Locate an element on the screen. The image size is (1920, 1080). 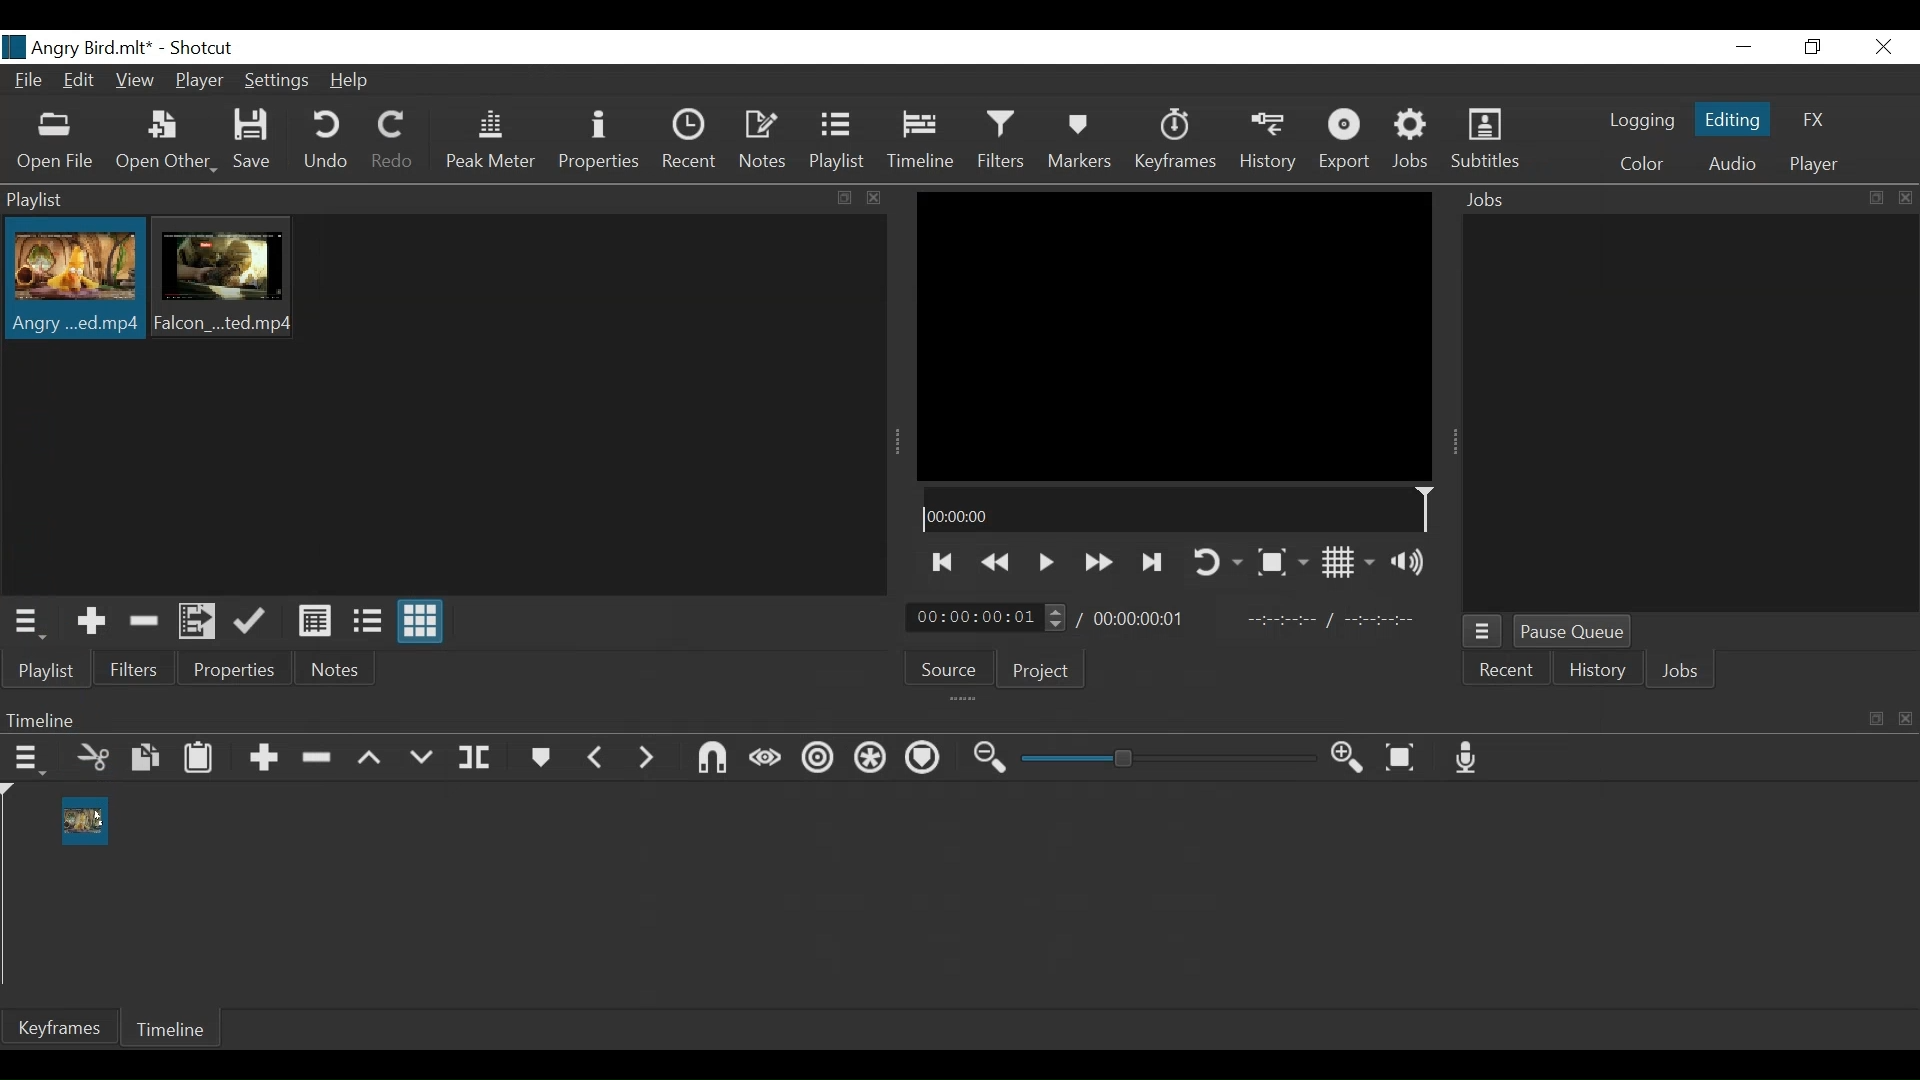
Help is located at coordinates (352, 83).